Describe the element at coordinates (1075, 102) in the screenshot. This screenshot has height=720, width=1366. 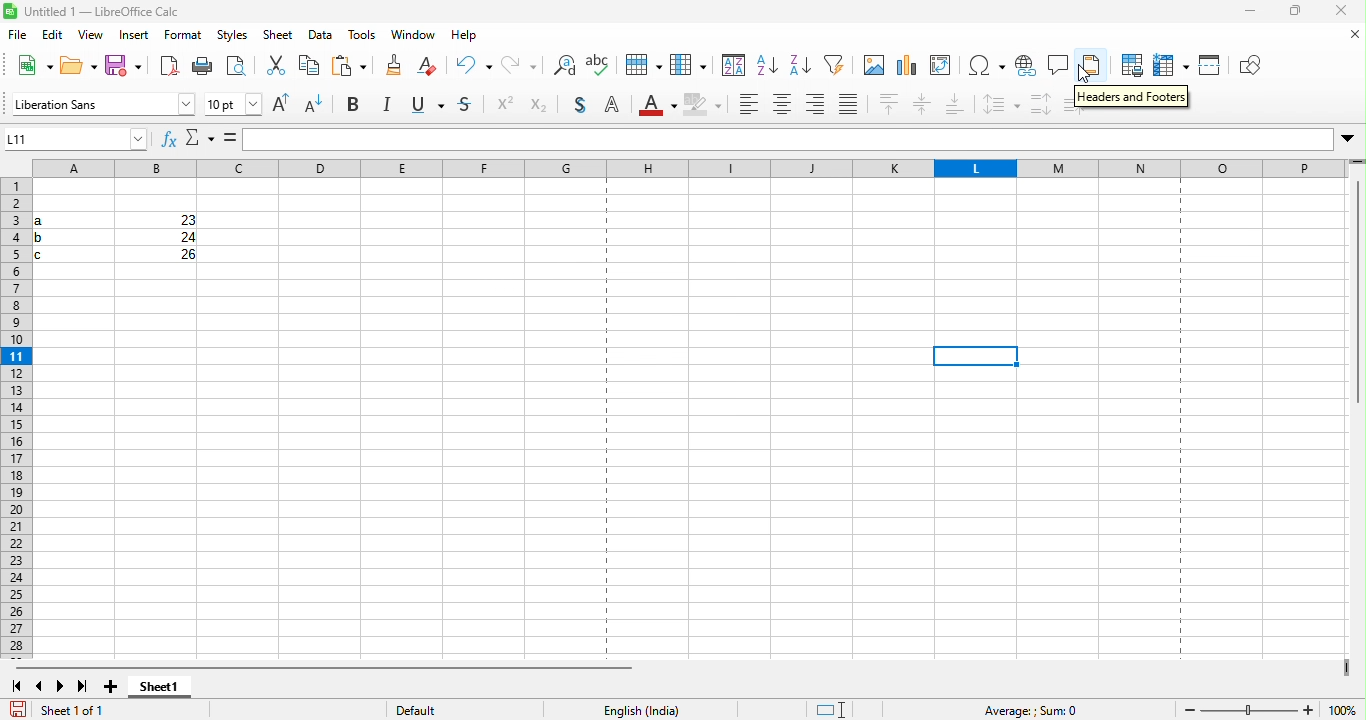
I see `decrease paragraph spacing` at that location.